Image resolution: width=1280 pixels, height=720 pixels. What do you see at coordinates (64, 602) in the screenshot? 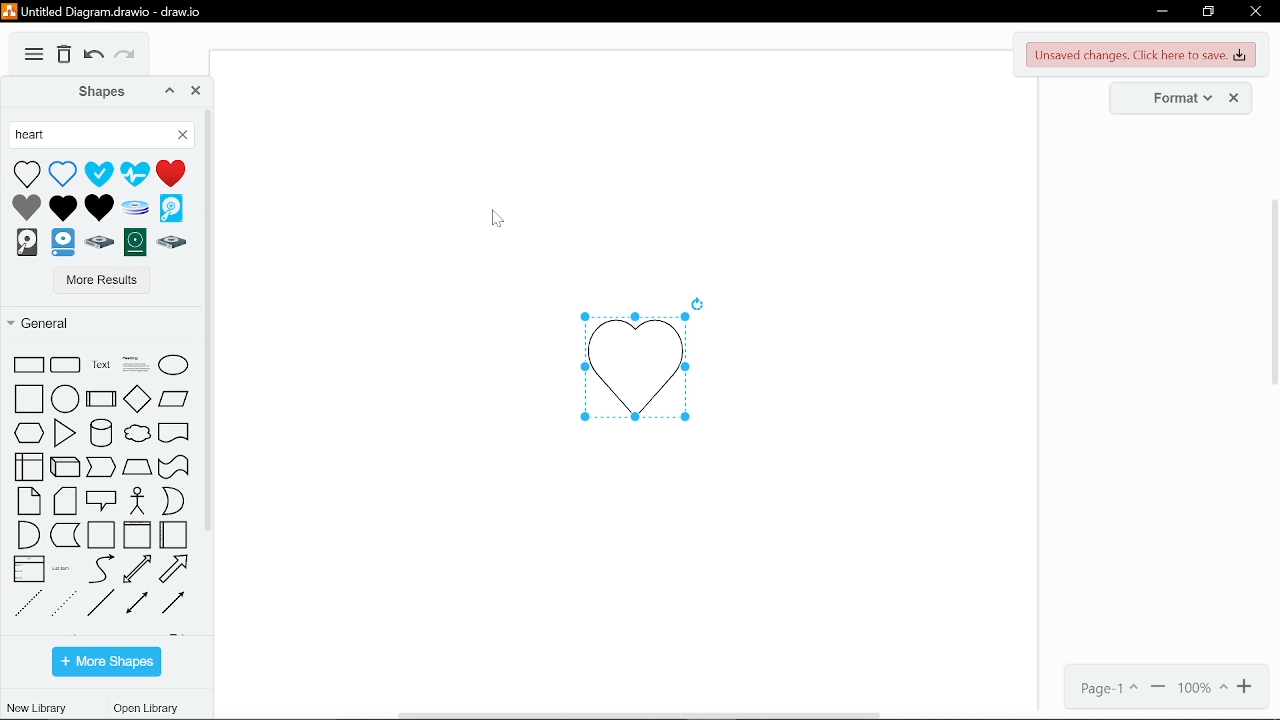
I see `dotted line` at bounding box center [64, 602].